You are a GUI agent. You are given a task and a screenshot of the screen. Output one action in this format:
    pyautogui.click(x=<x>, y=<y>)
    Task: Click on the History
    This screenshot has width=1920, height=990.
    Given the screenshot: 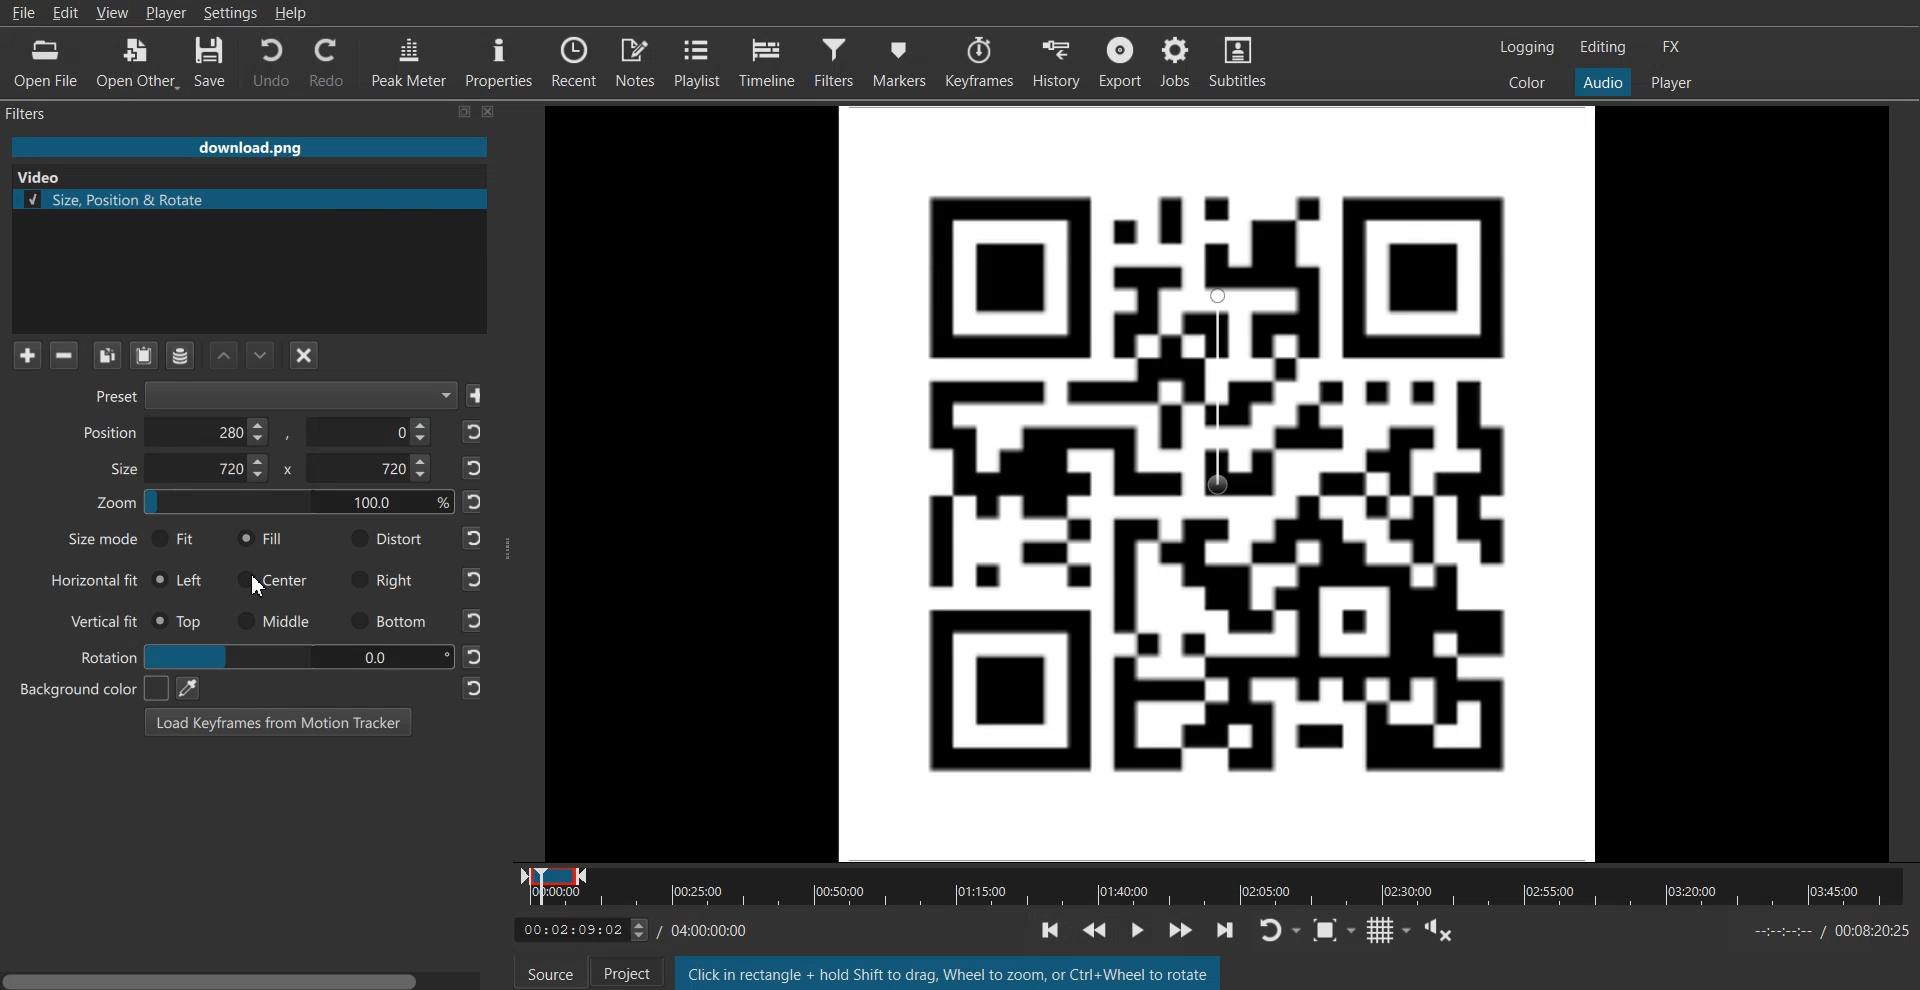 What is the action you would take?
    pyautogui.click(x=1055, y=60)
    